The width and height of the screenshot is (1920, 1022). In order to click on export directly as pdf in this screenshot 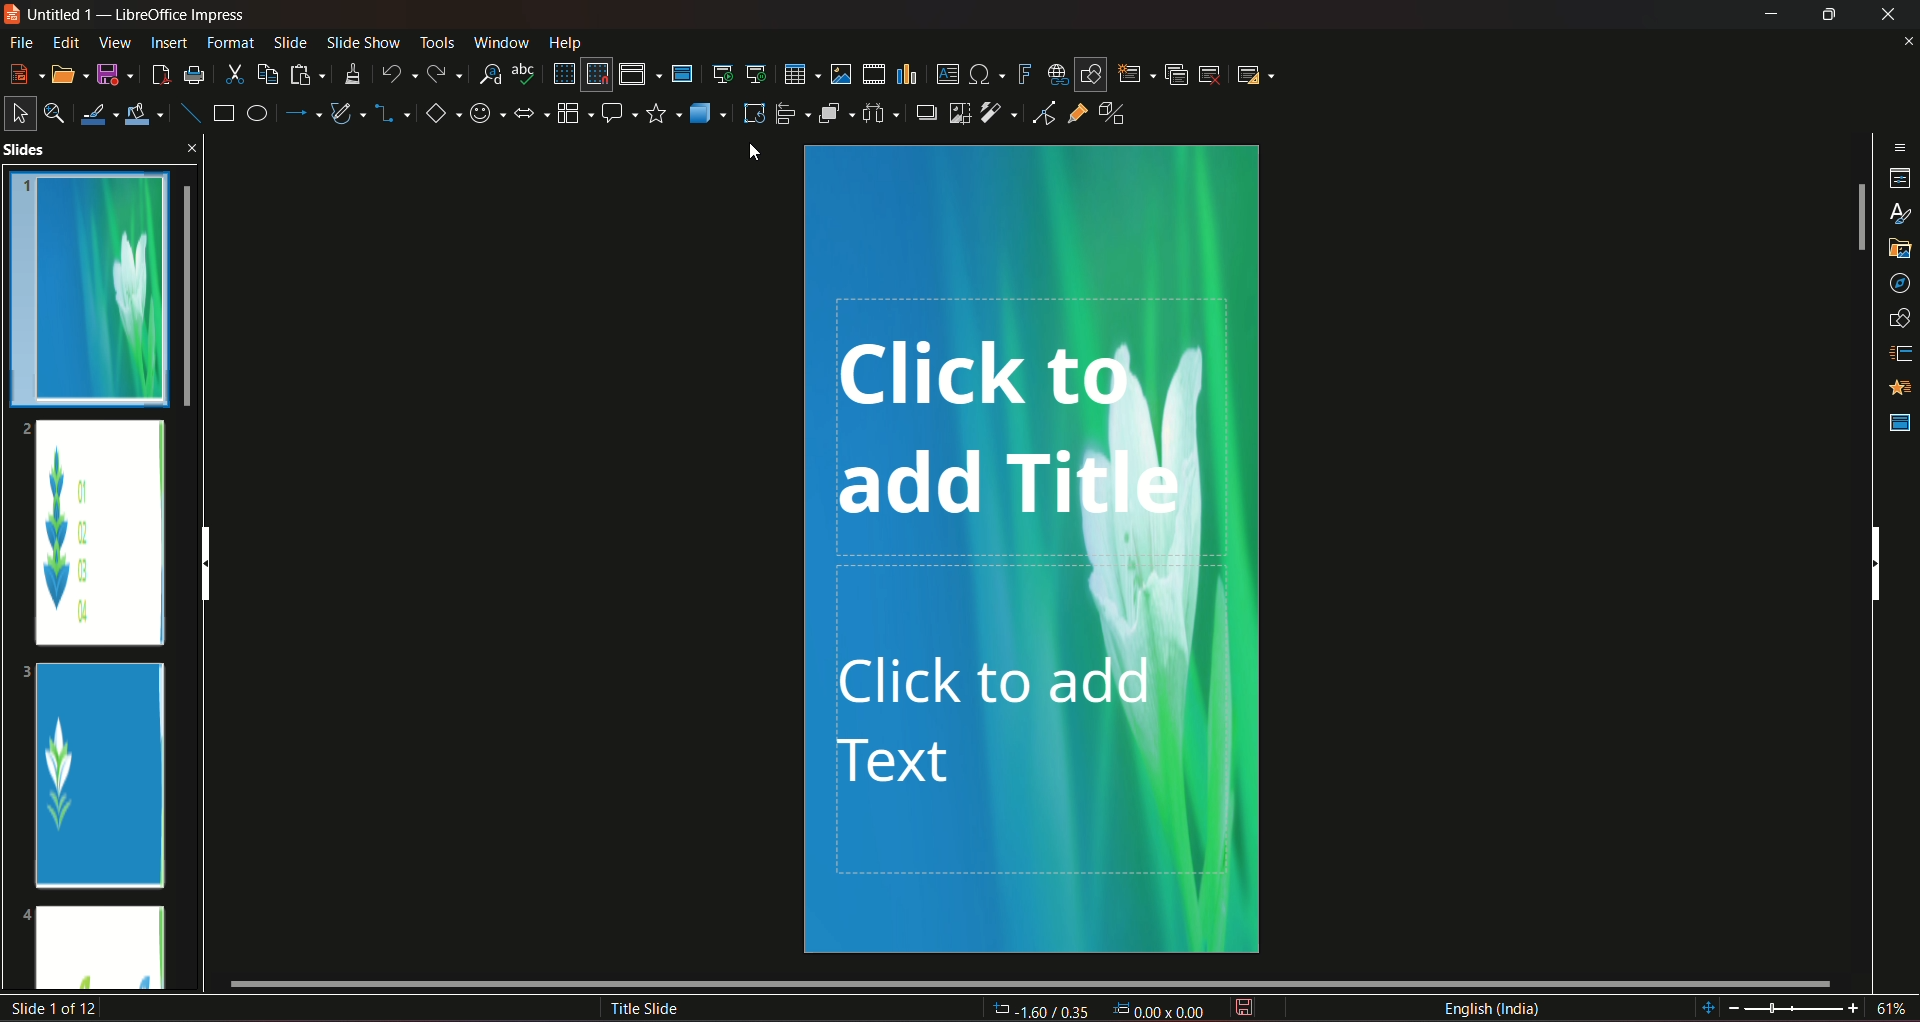, I will do `click(160, 72)`.